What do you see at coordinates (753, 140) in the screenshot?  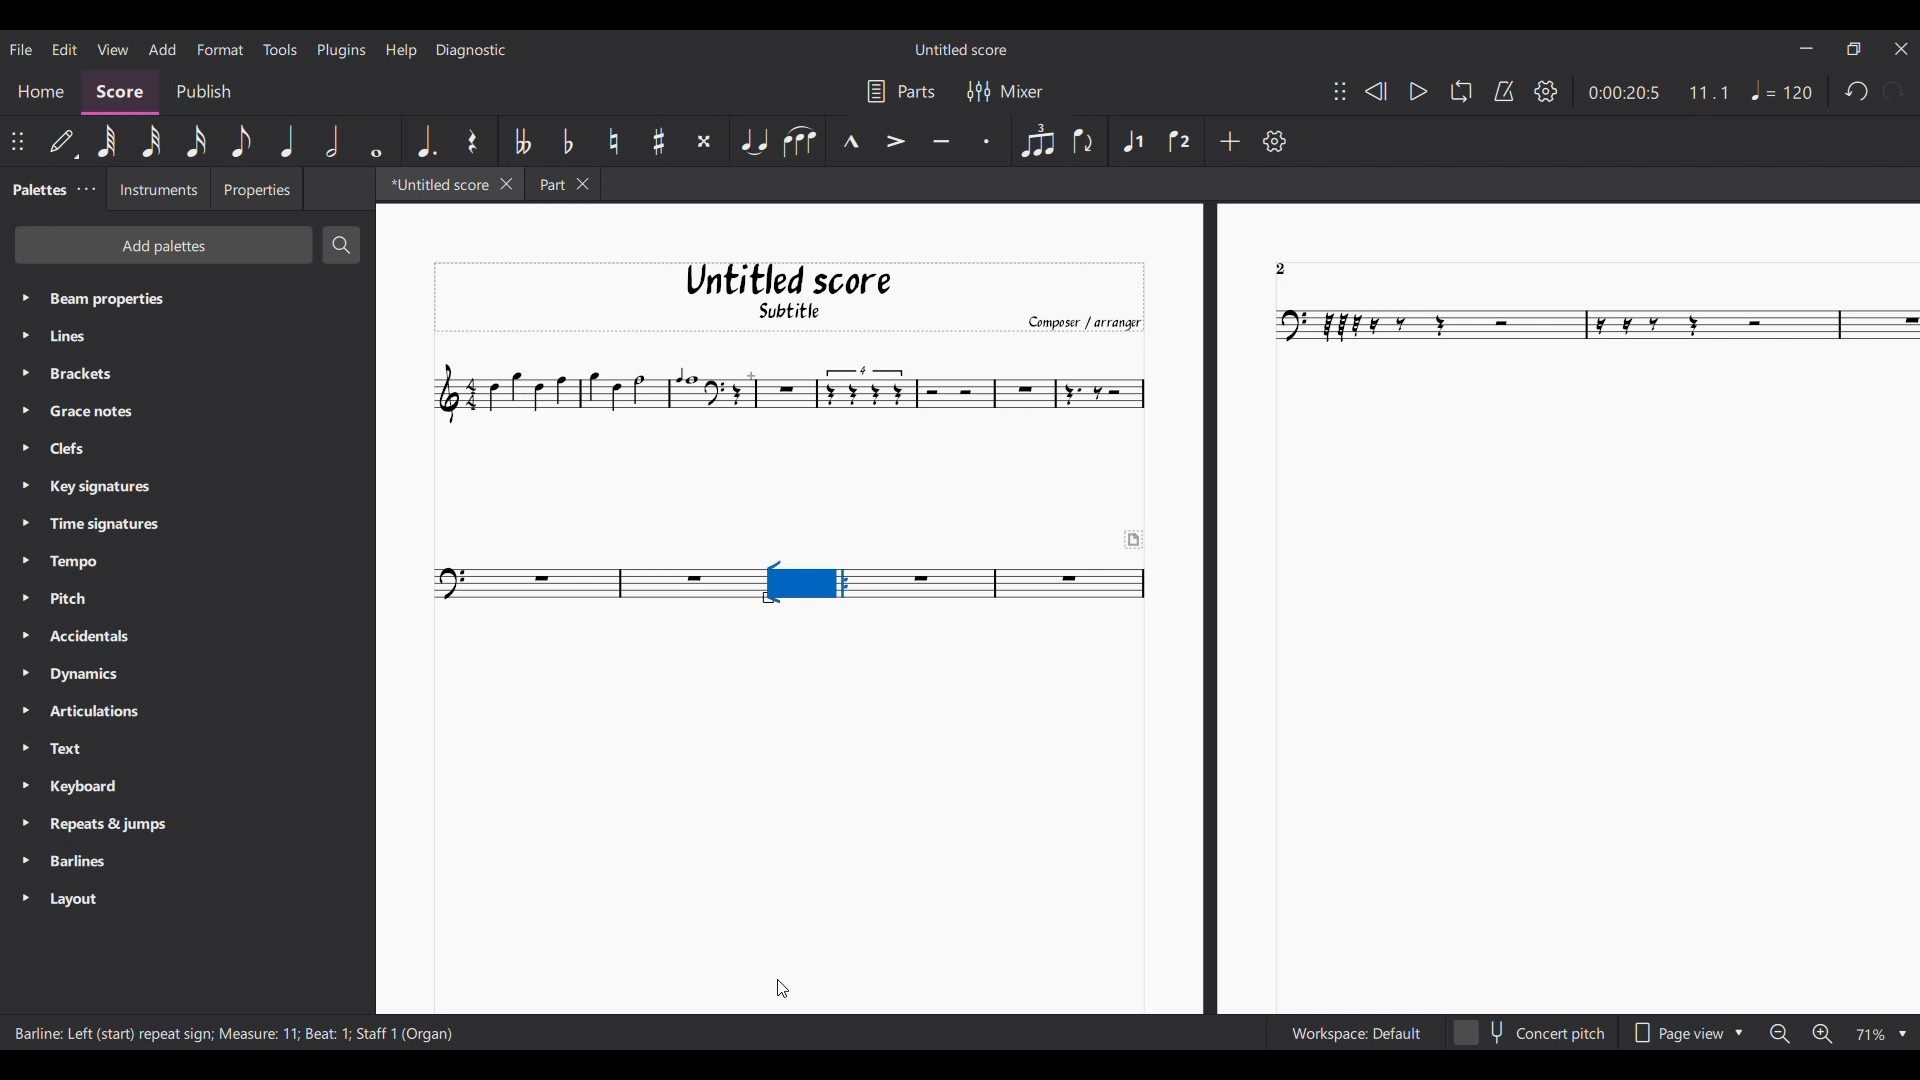 I see `Tie` at bounding box center [753, 140].